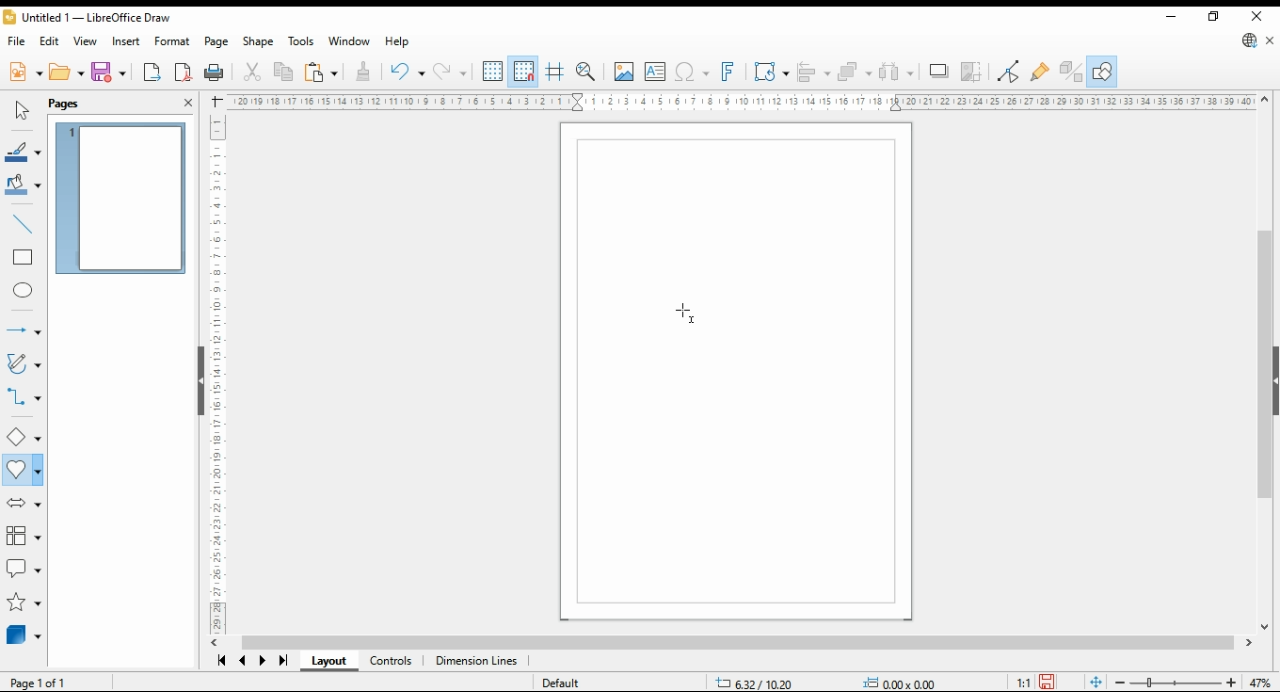 This screenshot has height=692, width=1280. I want to click on 3D objects, so click(23, 635).